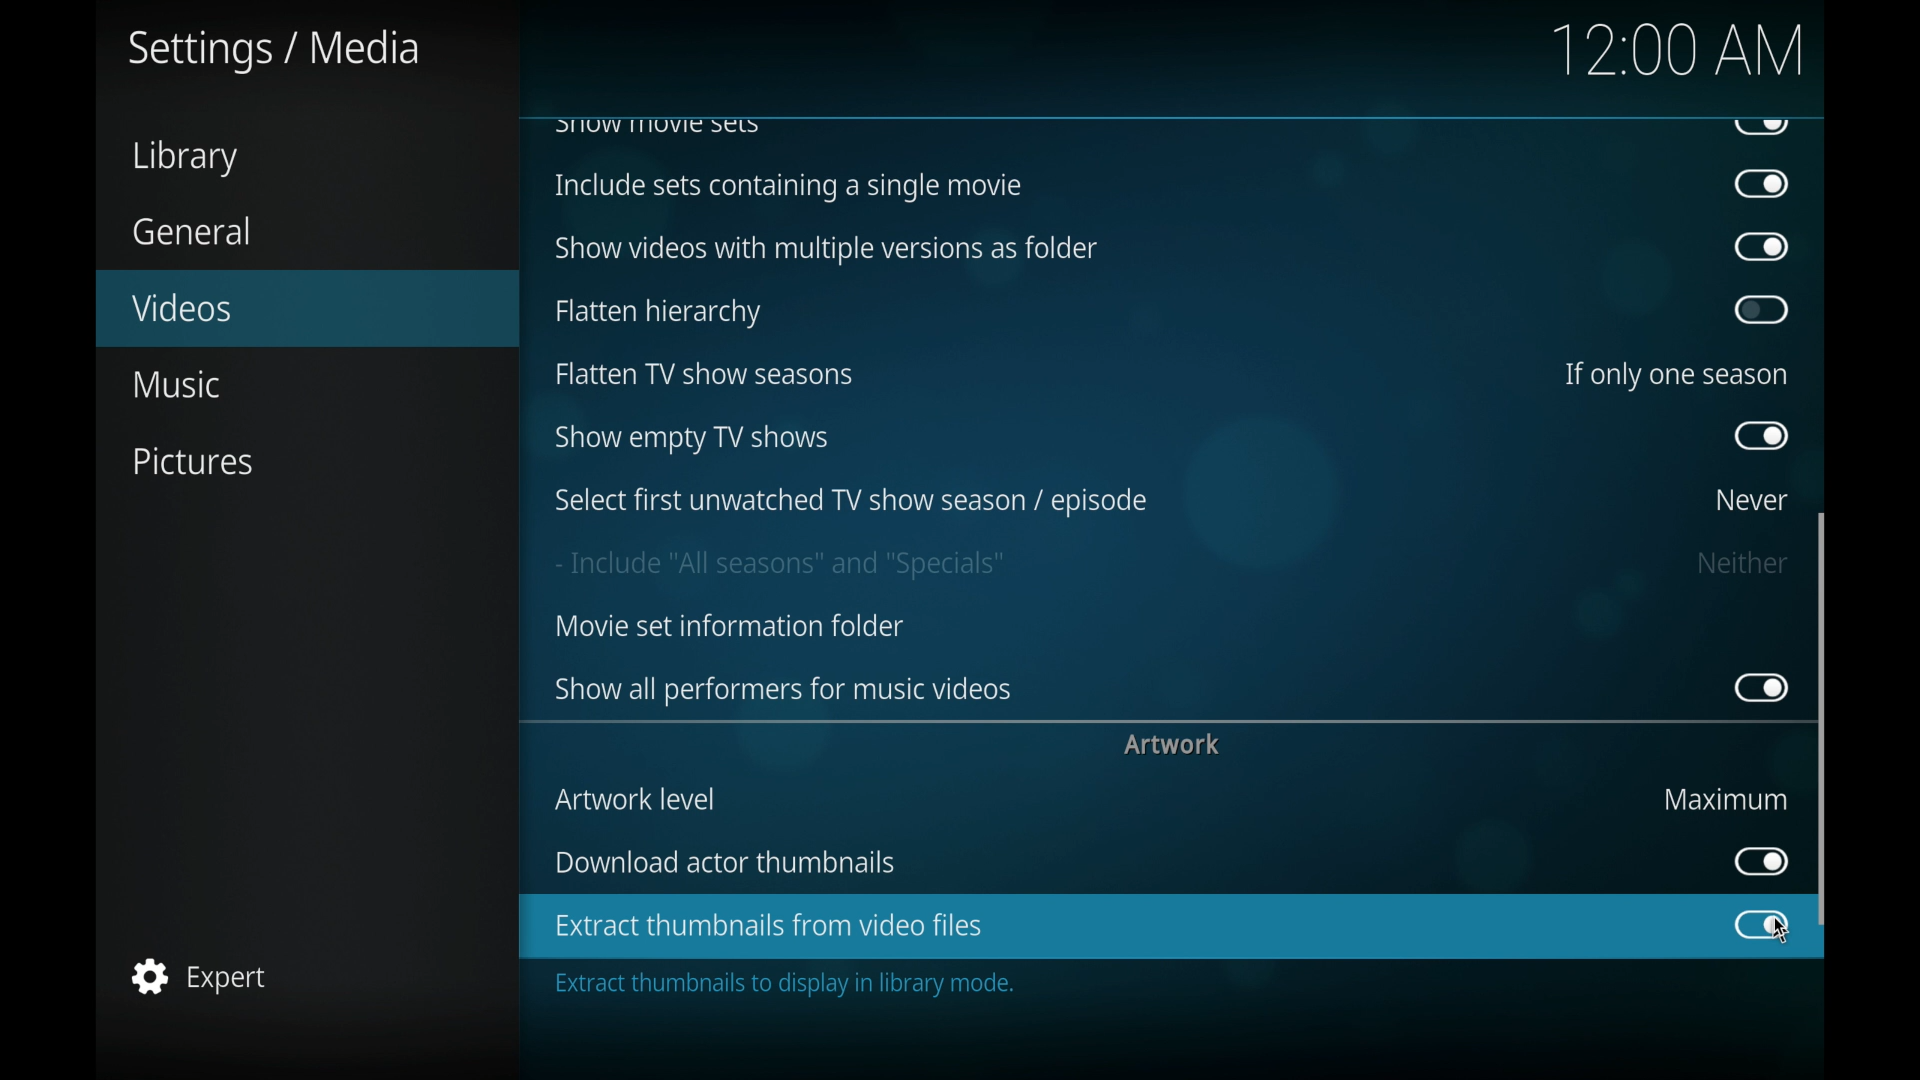  Describe the element at coordinates (779, 566) in the screenshot. I see `include all seasons and specials` at that location.